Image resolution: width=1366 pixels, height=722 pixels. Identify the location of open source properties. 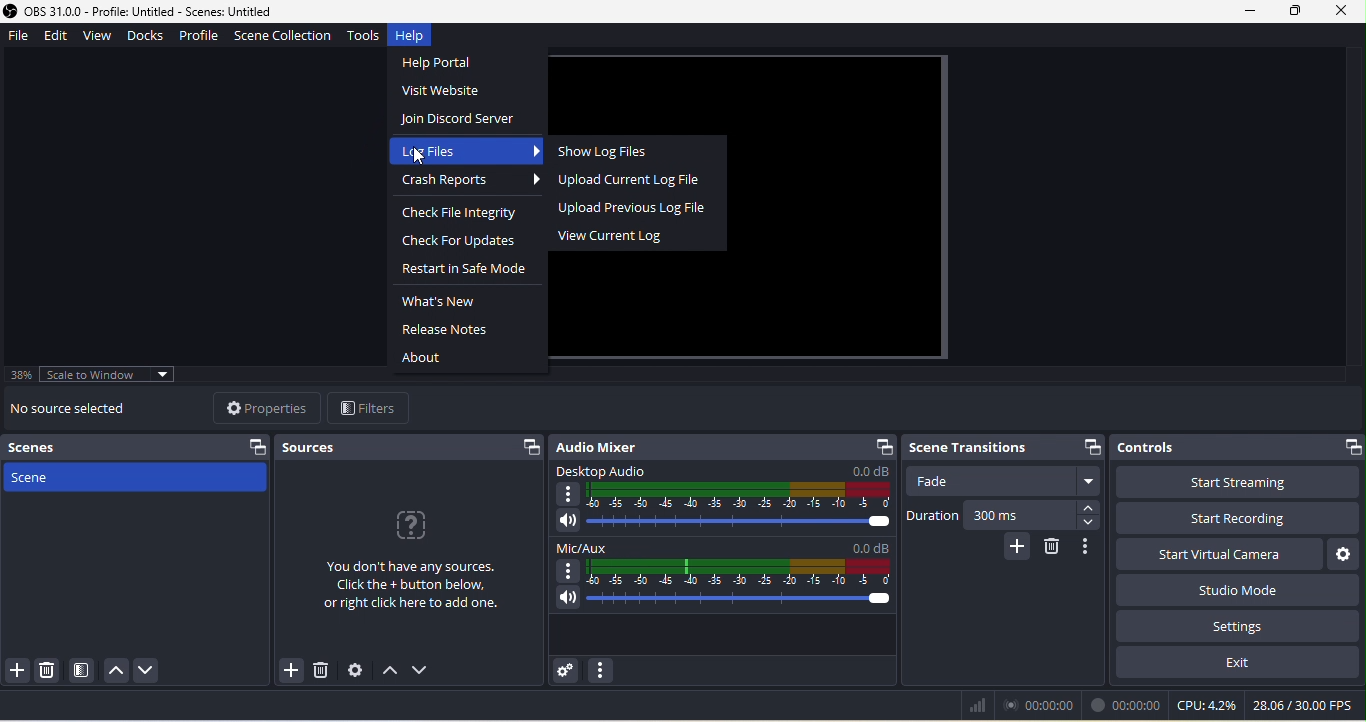
(355, 671).